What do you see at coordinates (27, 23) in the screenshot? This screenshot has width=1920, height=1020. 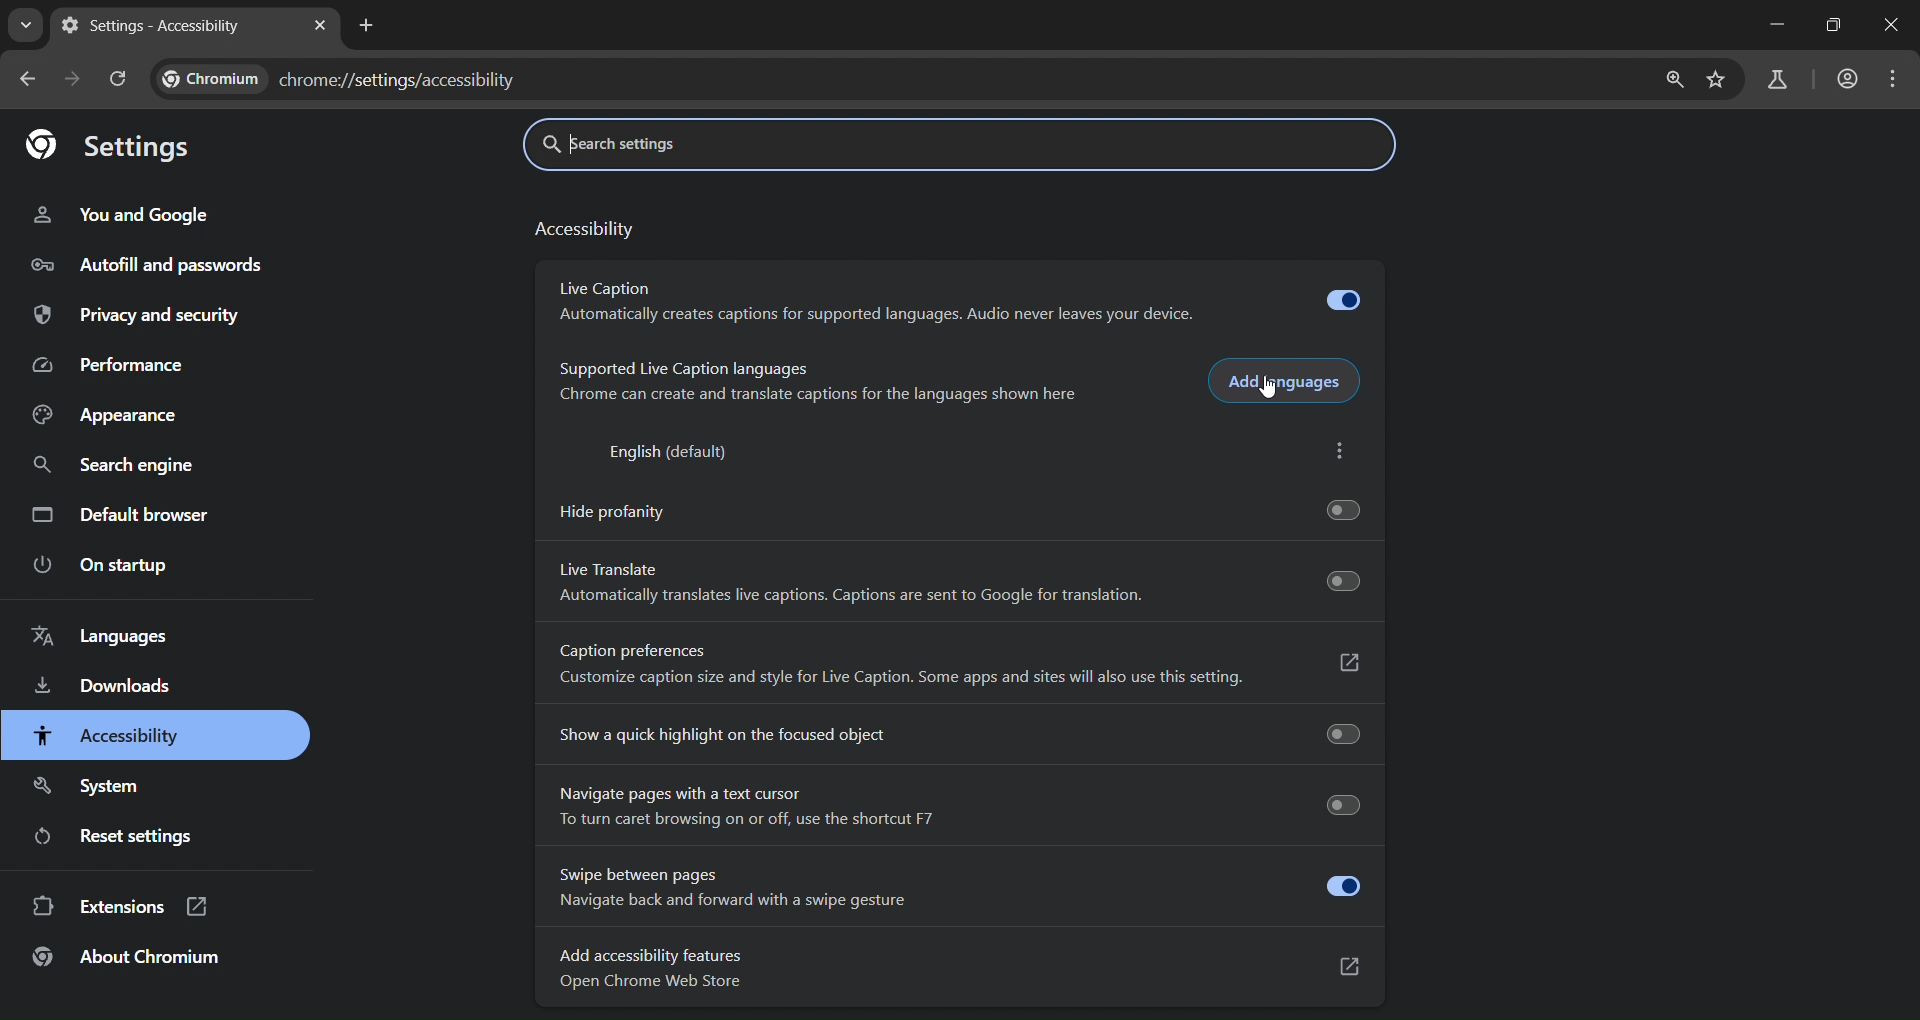 I see `search tabs` at bounding box center [27, 23].